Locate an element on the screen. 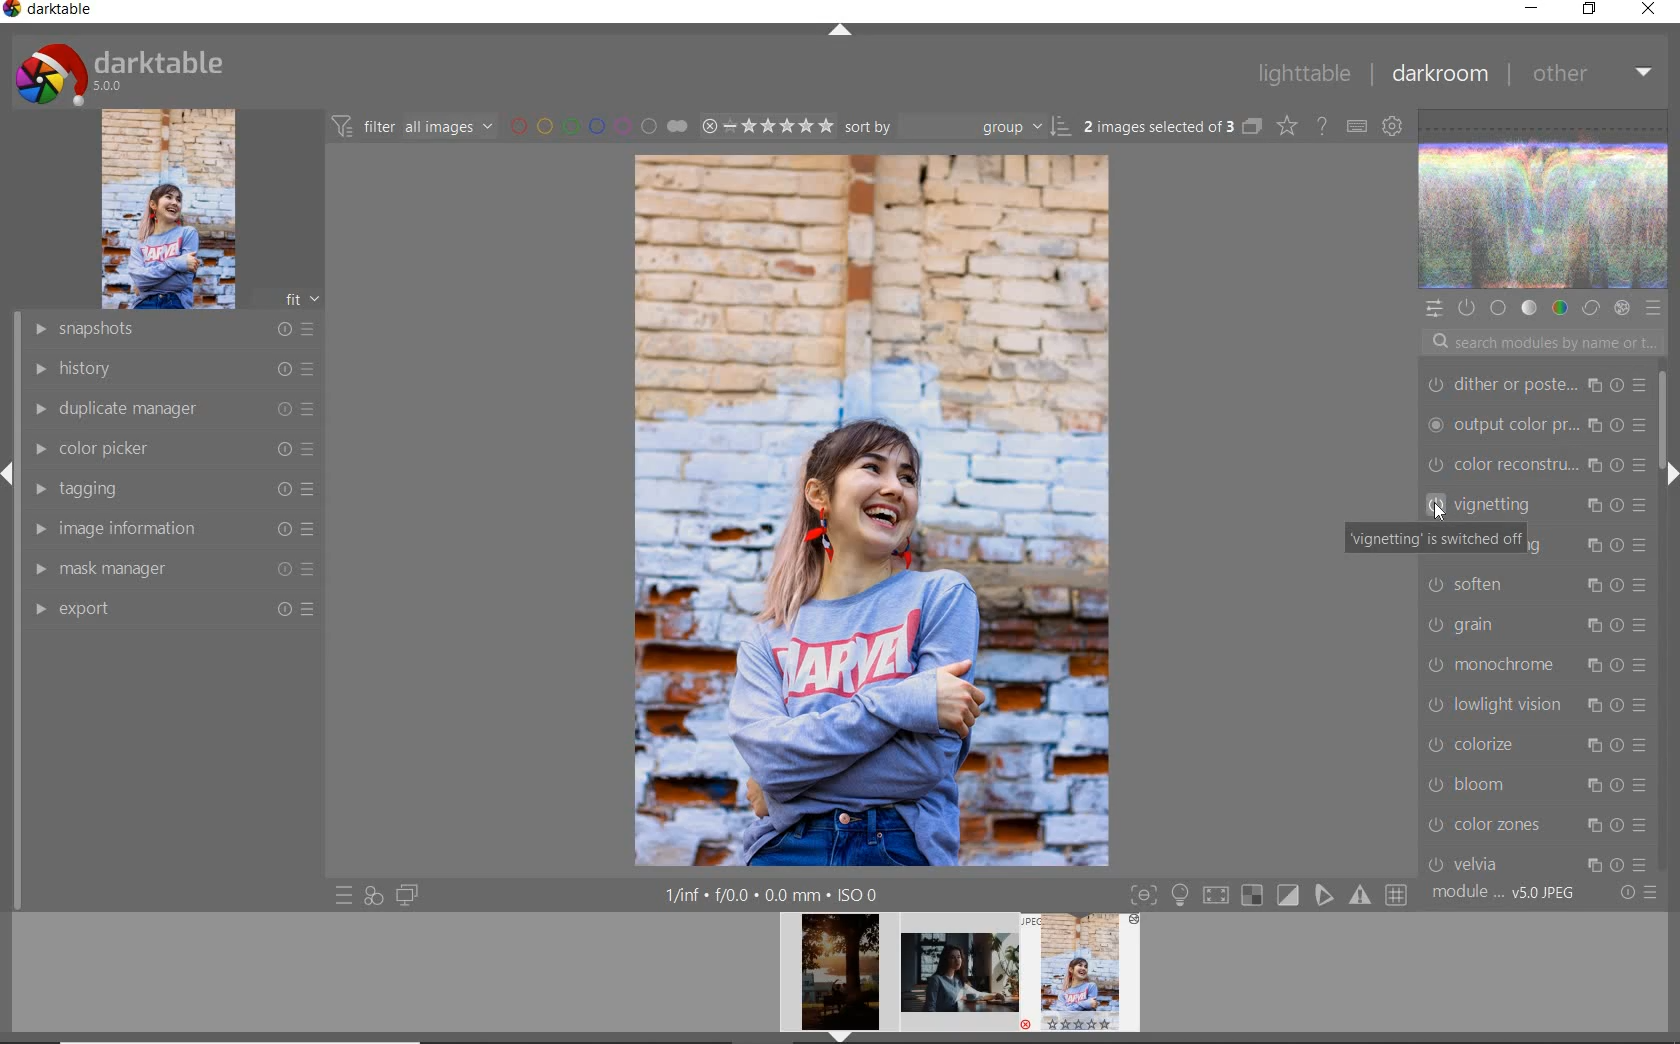 Image resolution: width=1680 pixels, height=1044 pixels. expand/collapse is located at coordinates (839, 32).